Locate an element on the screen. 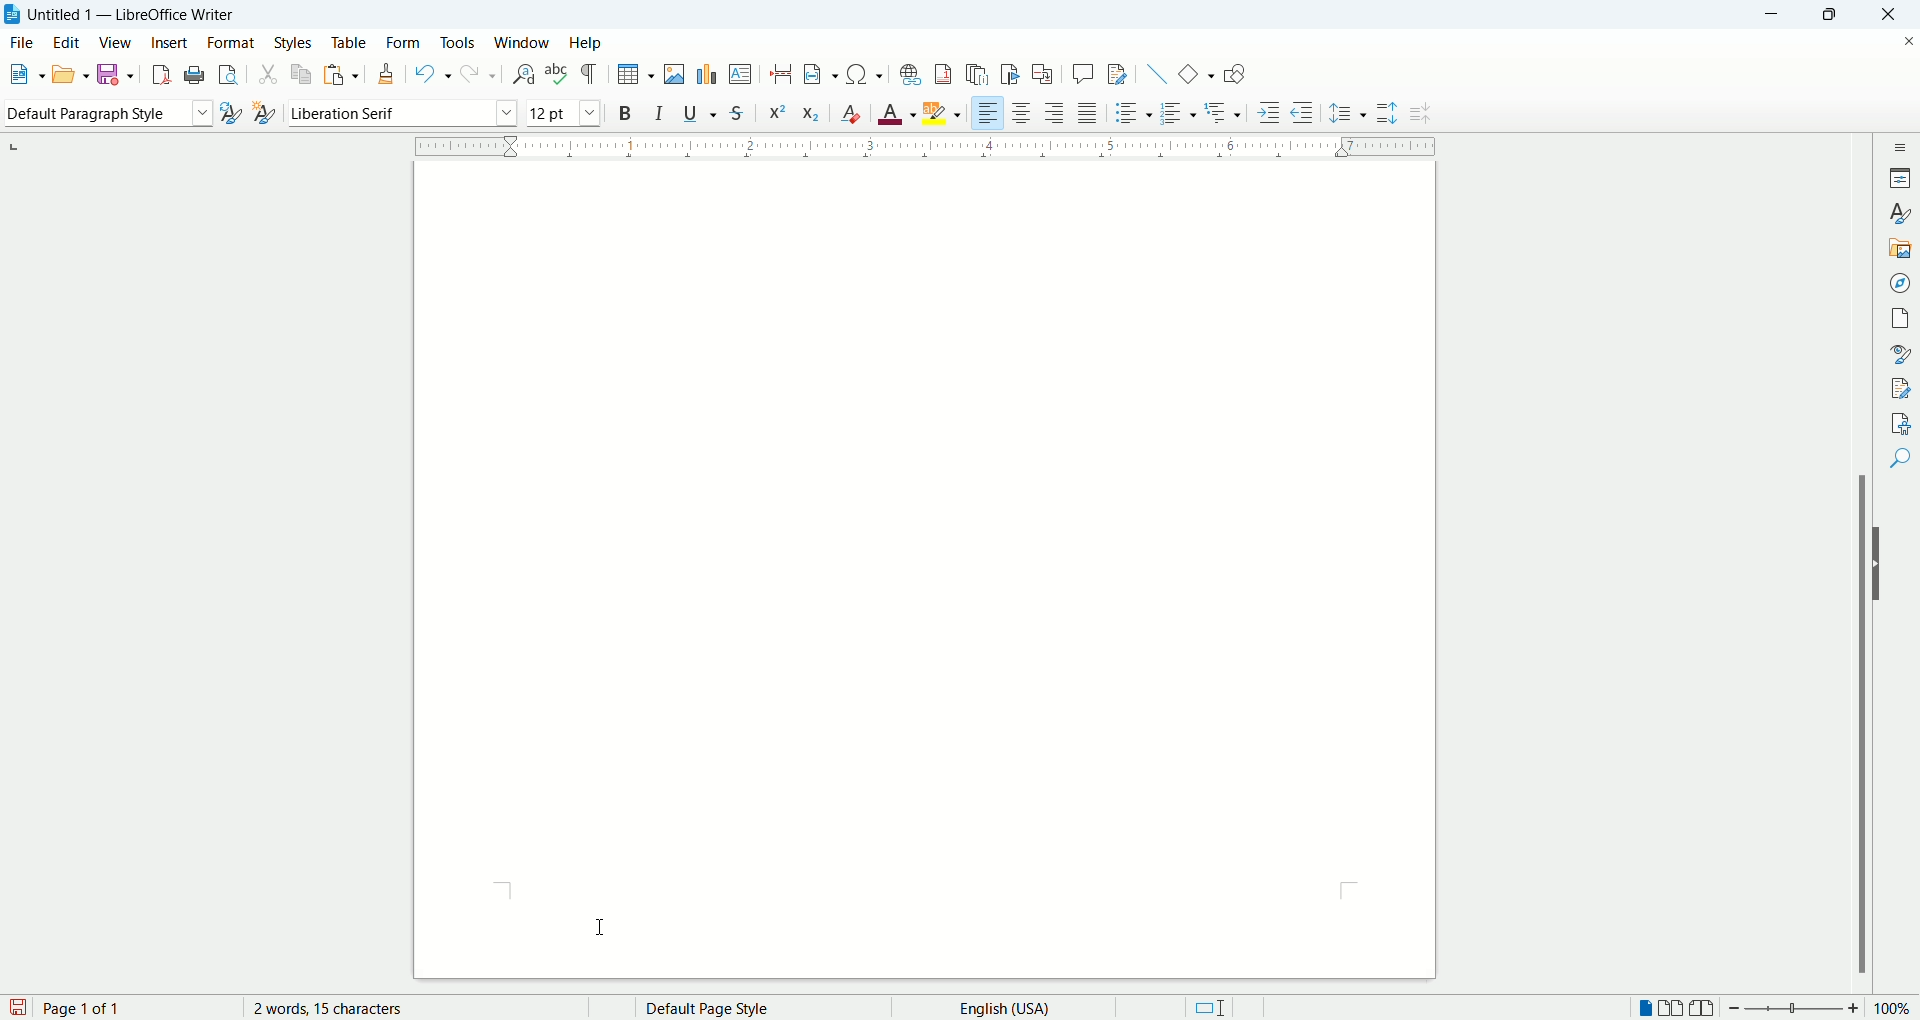 The image size is (1920, 1020). word count is located at coordinates (345, 1008).